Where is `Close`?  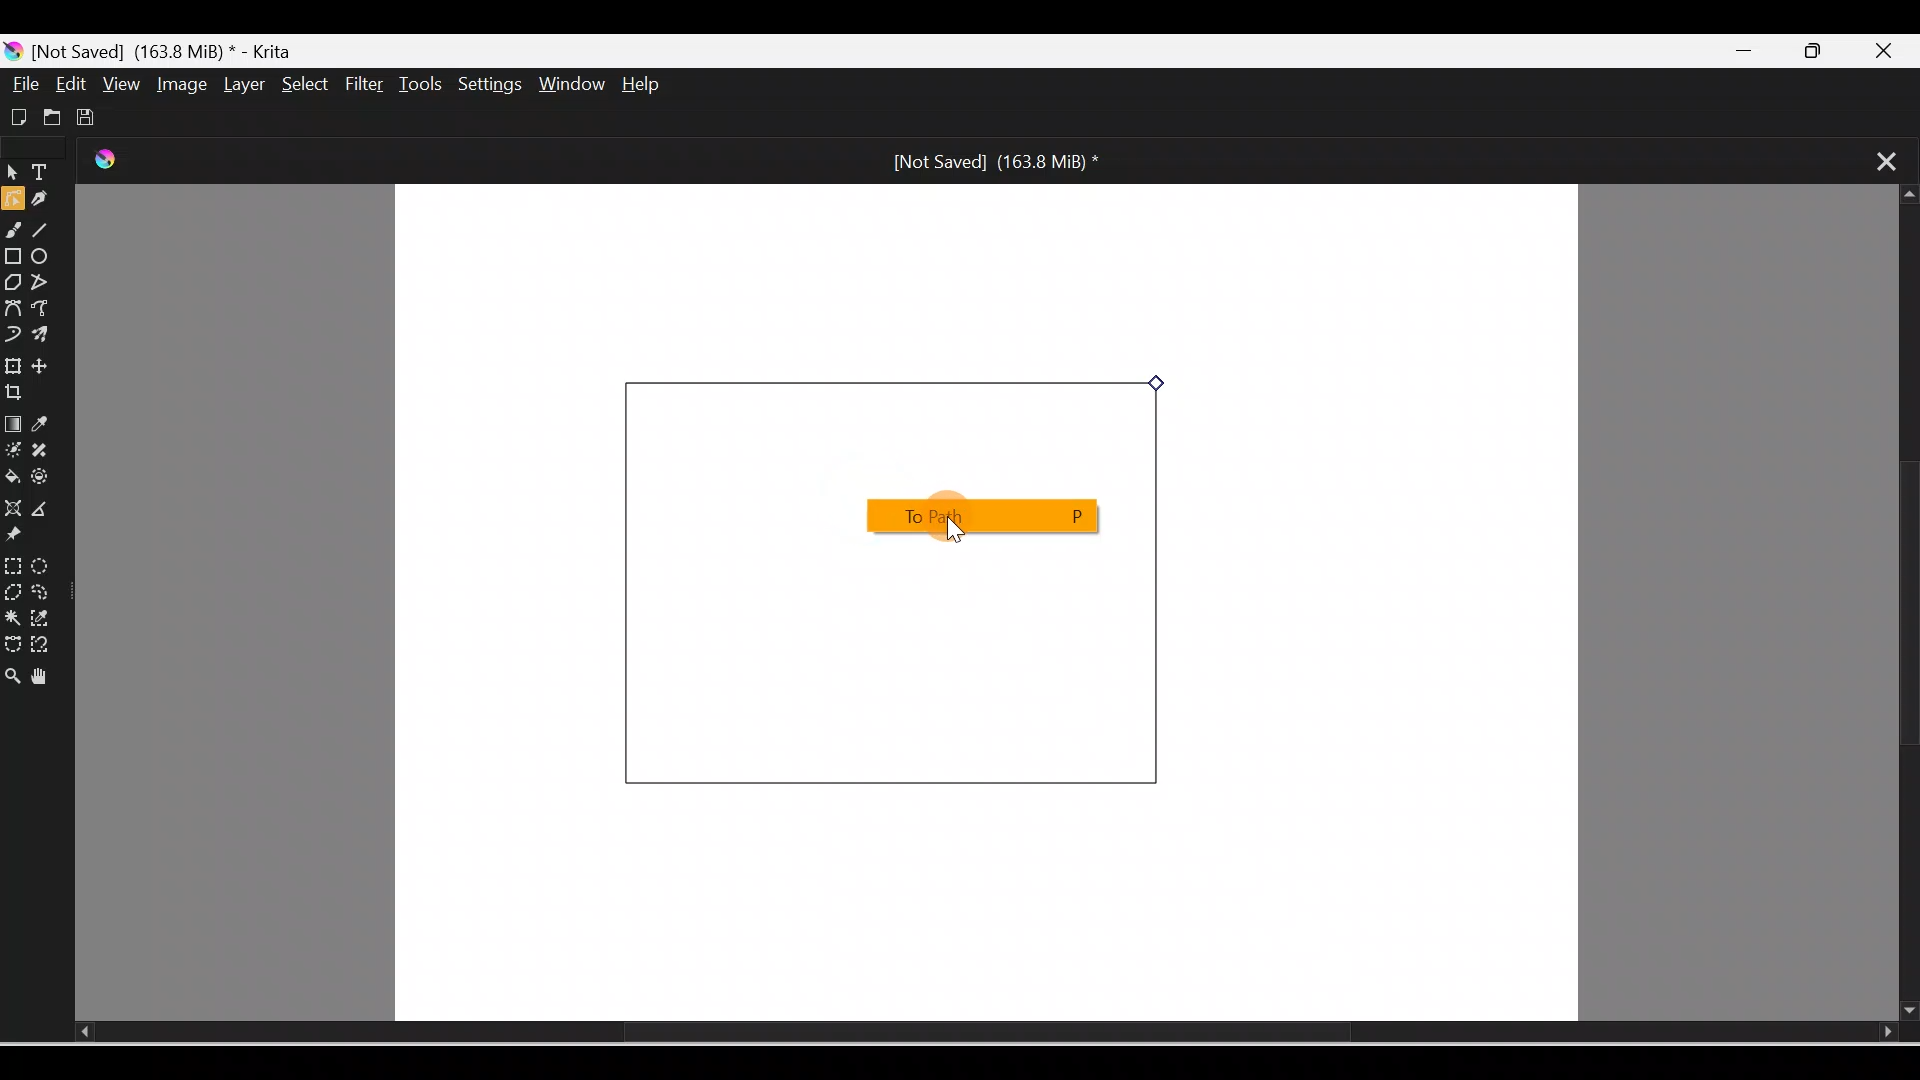 Close is located at coordinates (1894, 48).